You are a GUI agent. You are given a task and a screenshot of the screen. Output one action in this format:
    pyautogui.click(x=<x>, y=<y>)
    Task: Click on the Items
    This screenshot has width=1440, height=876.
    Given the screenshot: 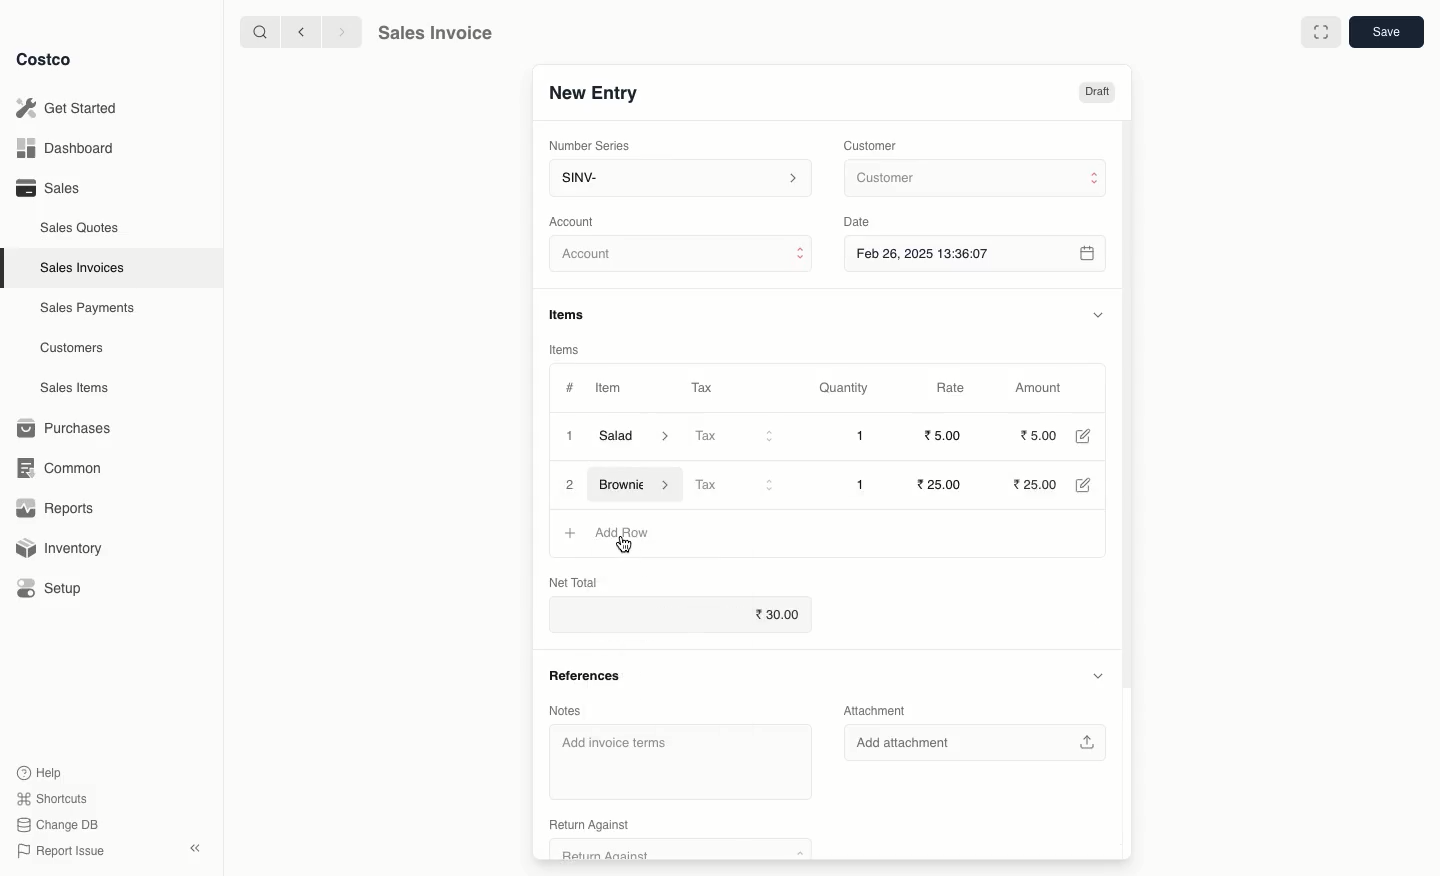 What is the action you would take?
    pyautogui.click(x=574, y=314)
    